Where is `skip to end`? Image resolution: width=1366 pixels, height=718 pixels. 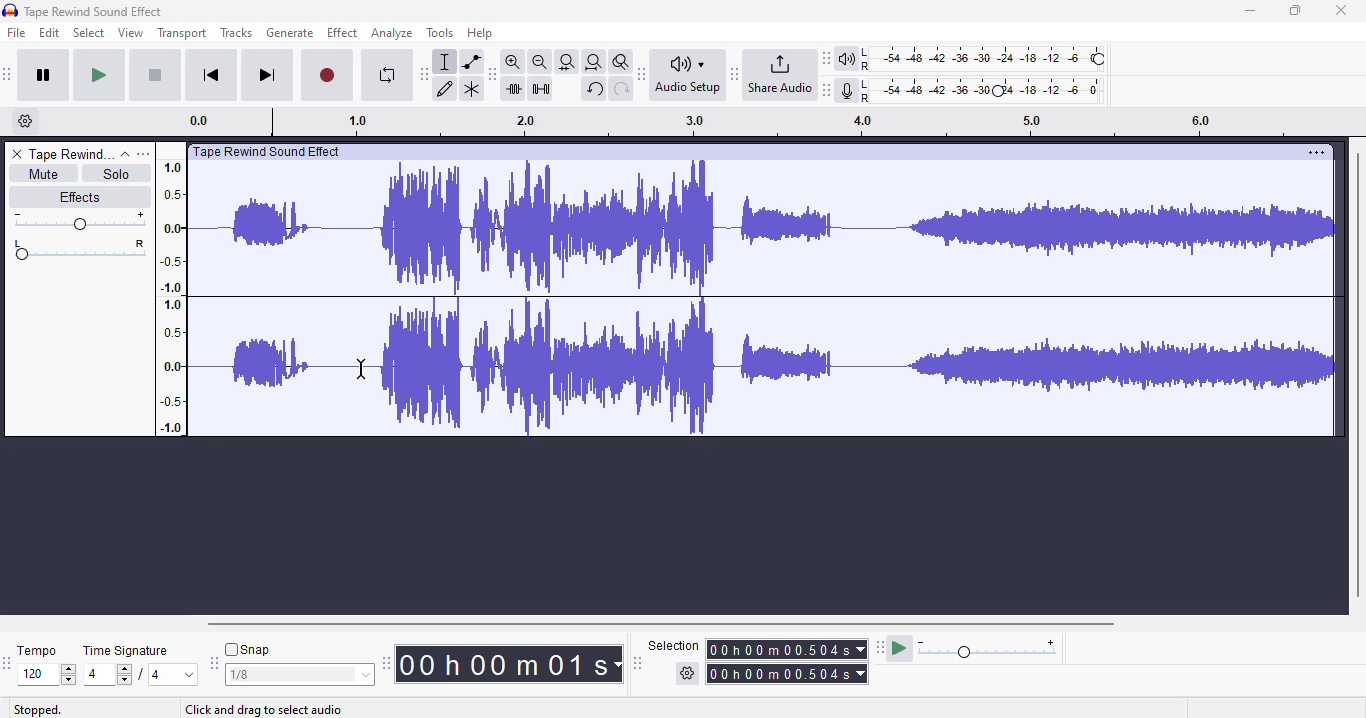
skip to end is located at coordinates (266, 75).